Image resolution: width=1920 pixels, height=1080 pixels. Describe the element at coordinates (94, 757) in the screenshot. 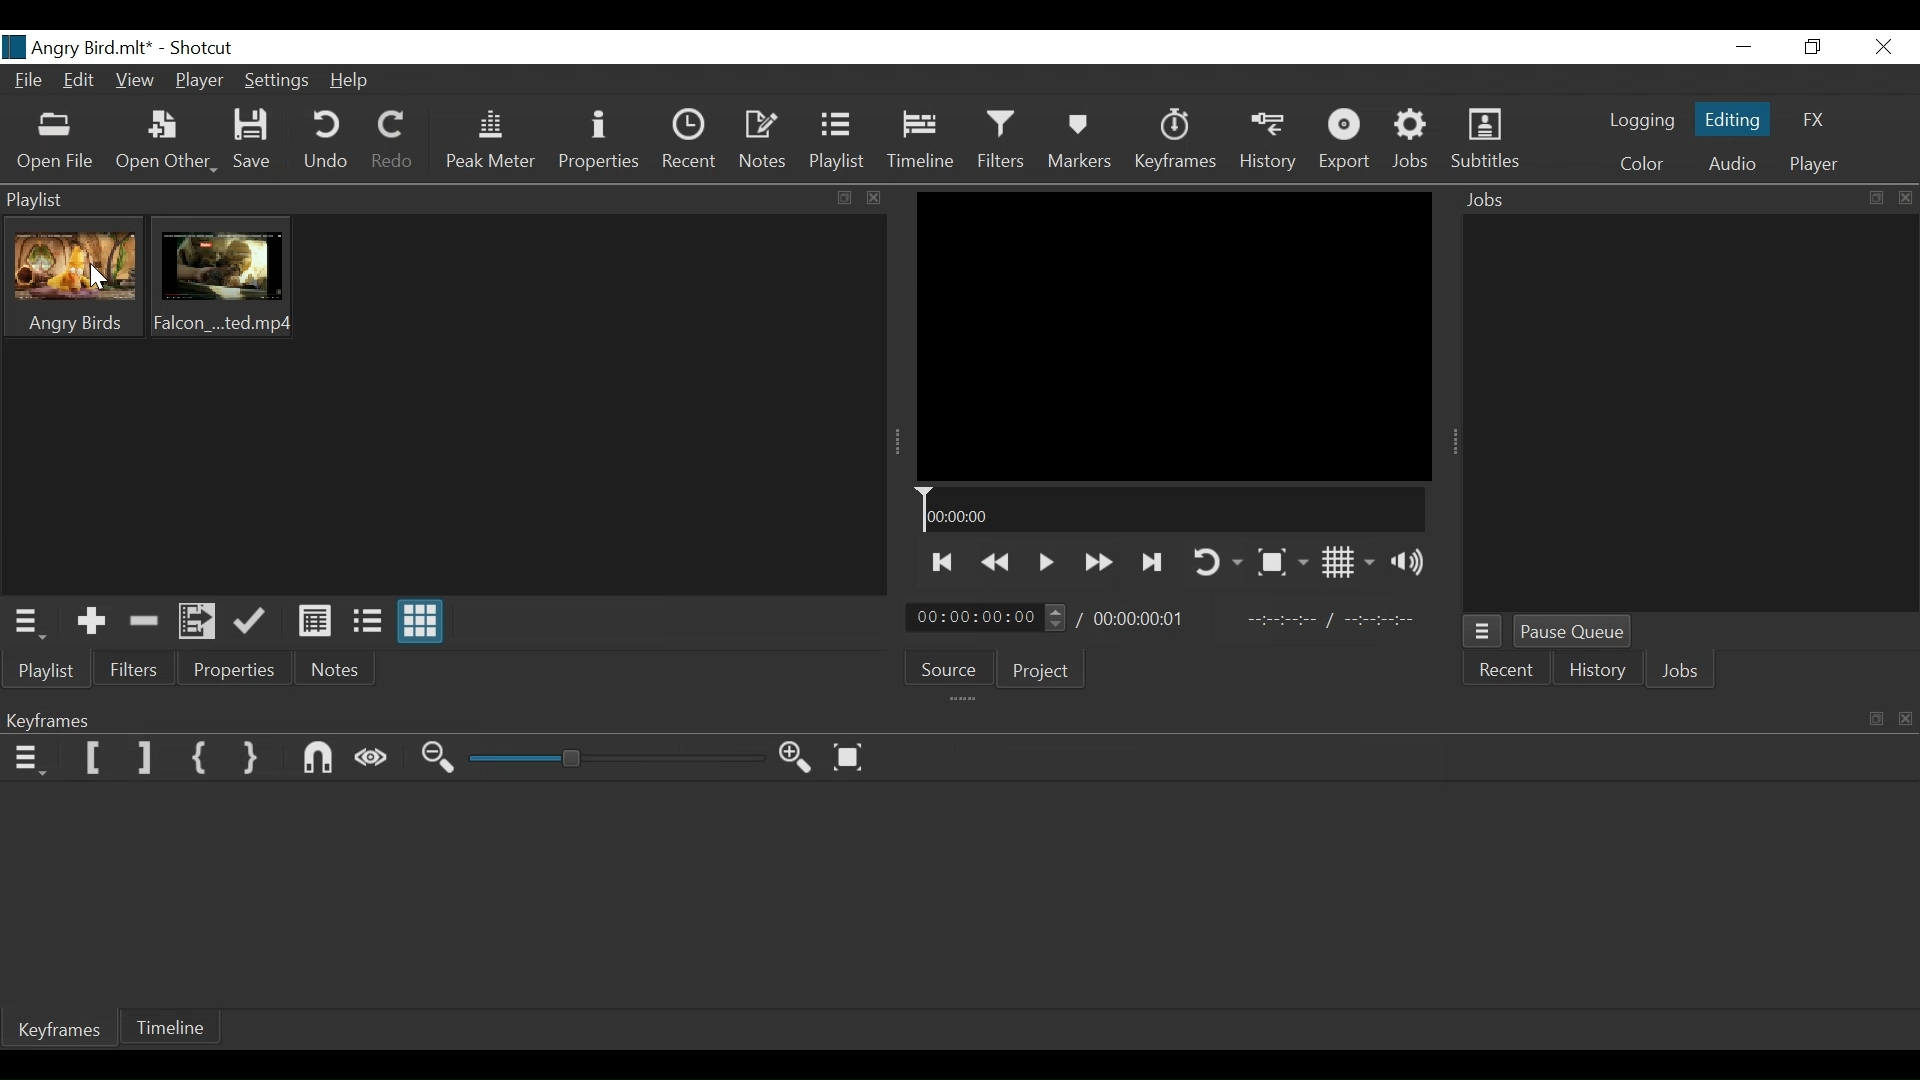

I see `Set Filter First` at that location.